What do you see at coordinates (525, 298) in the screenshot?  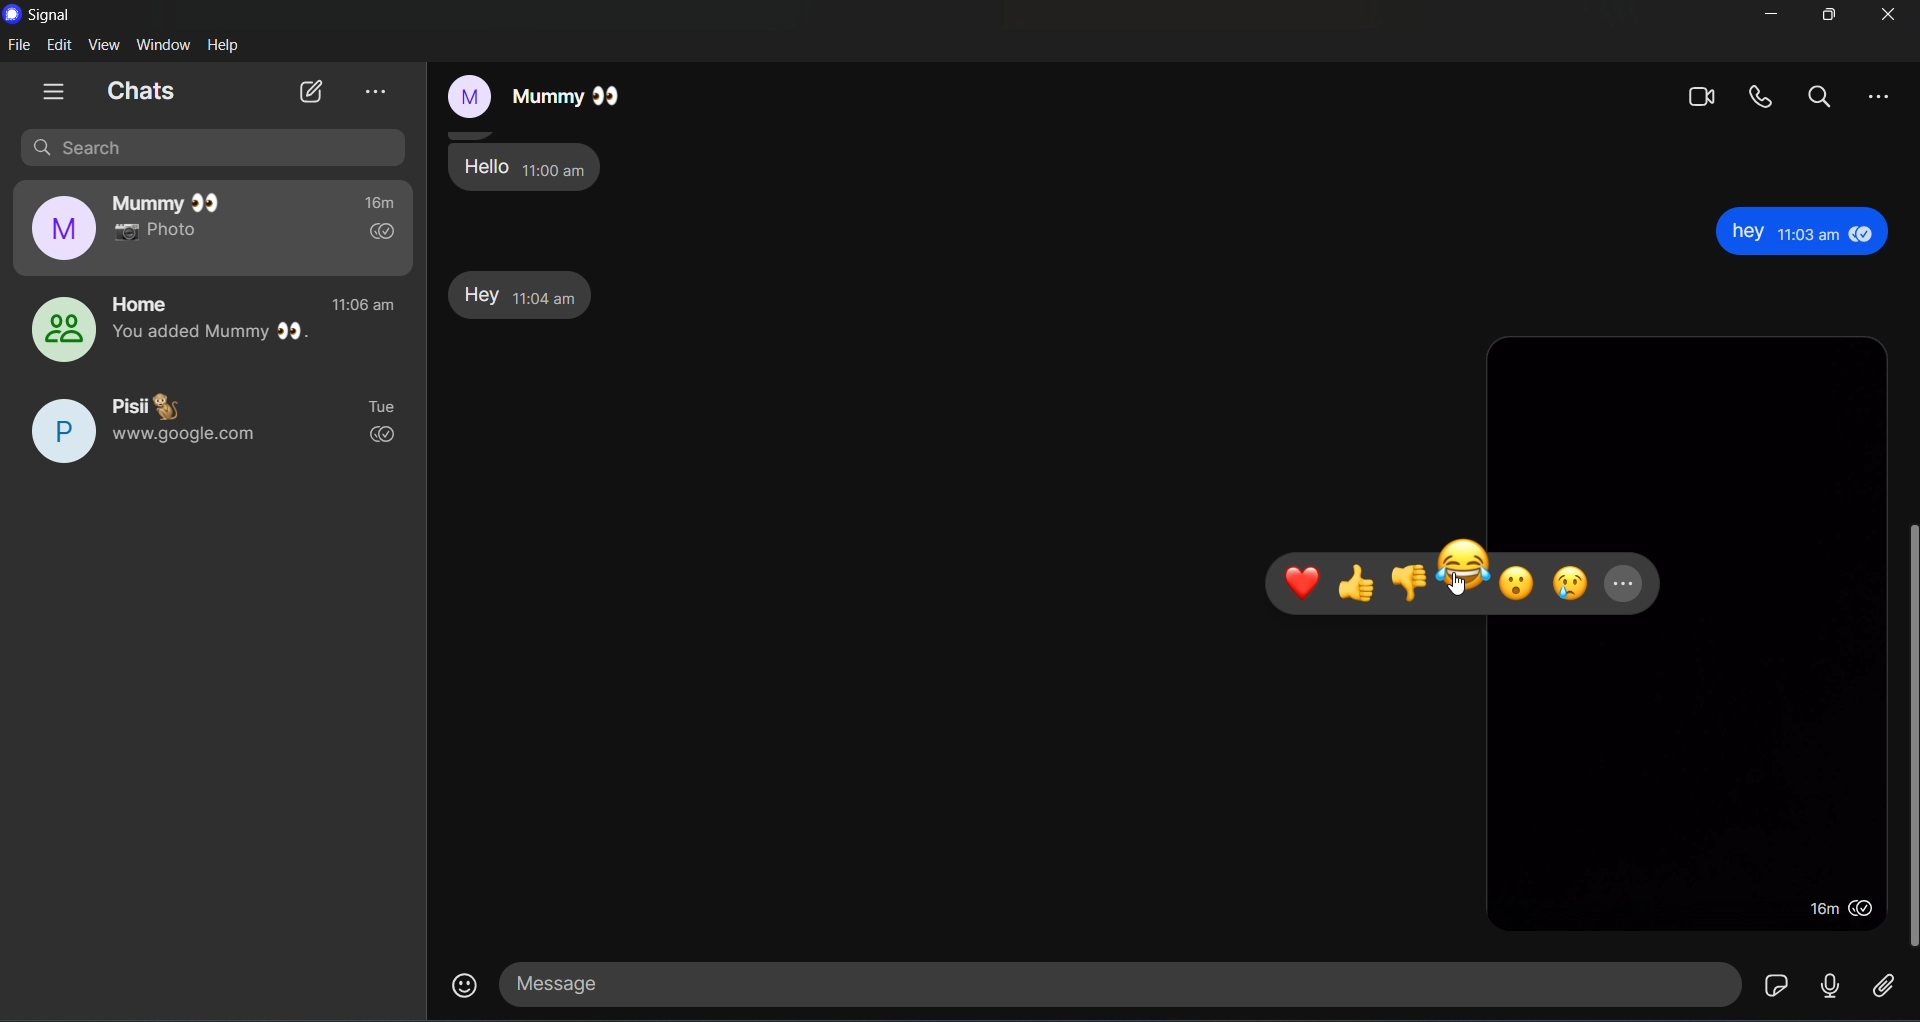 I see `hey message` at bounding box center [525, 298].